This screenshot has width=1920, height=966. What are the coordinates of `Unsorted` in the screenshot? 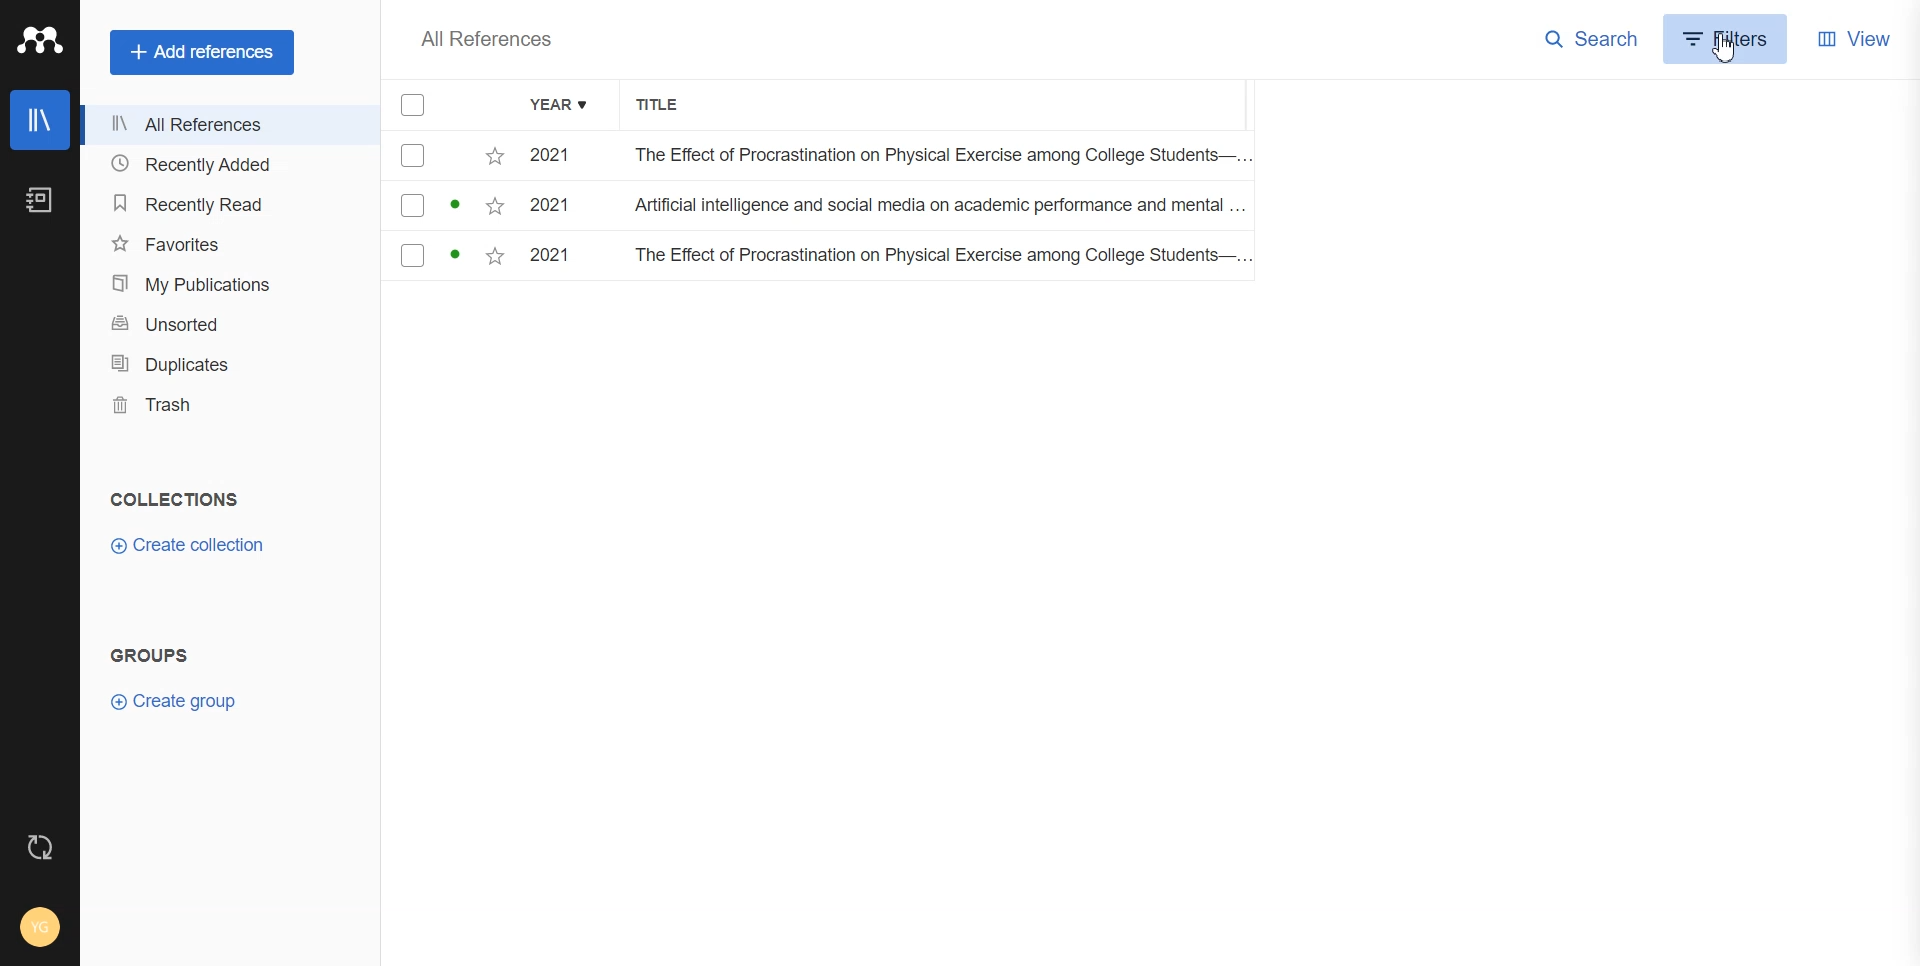 It's located at (228, 322).